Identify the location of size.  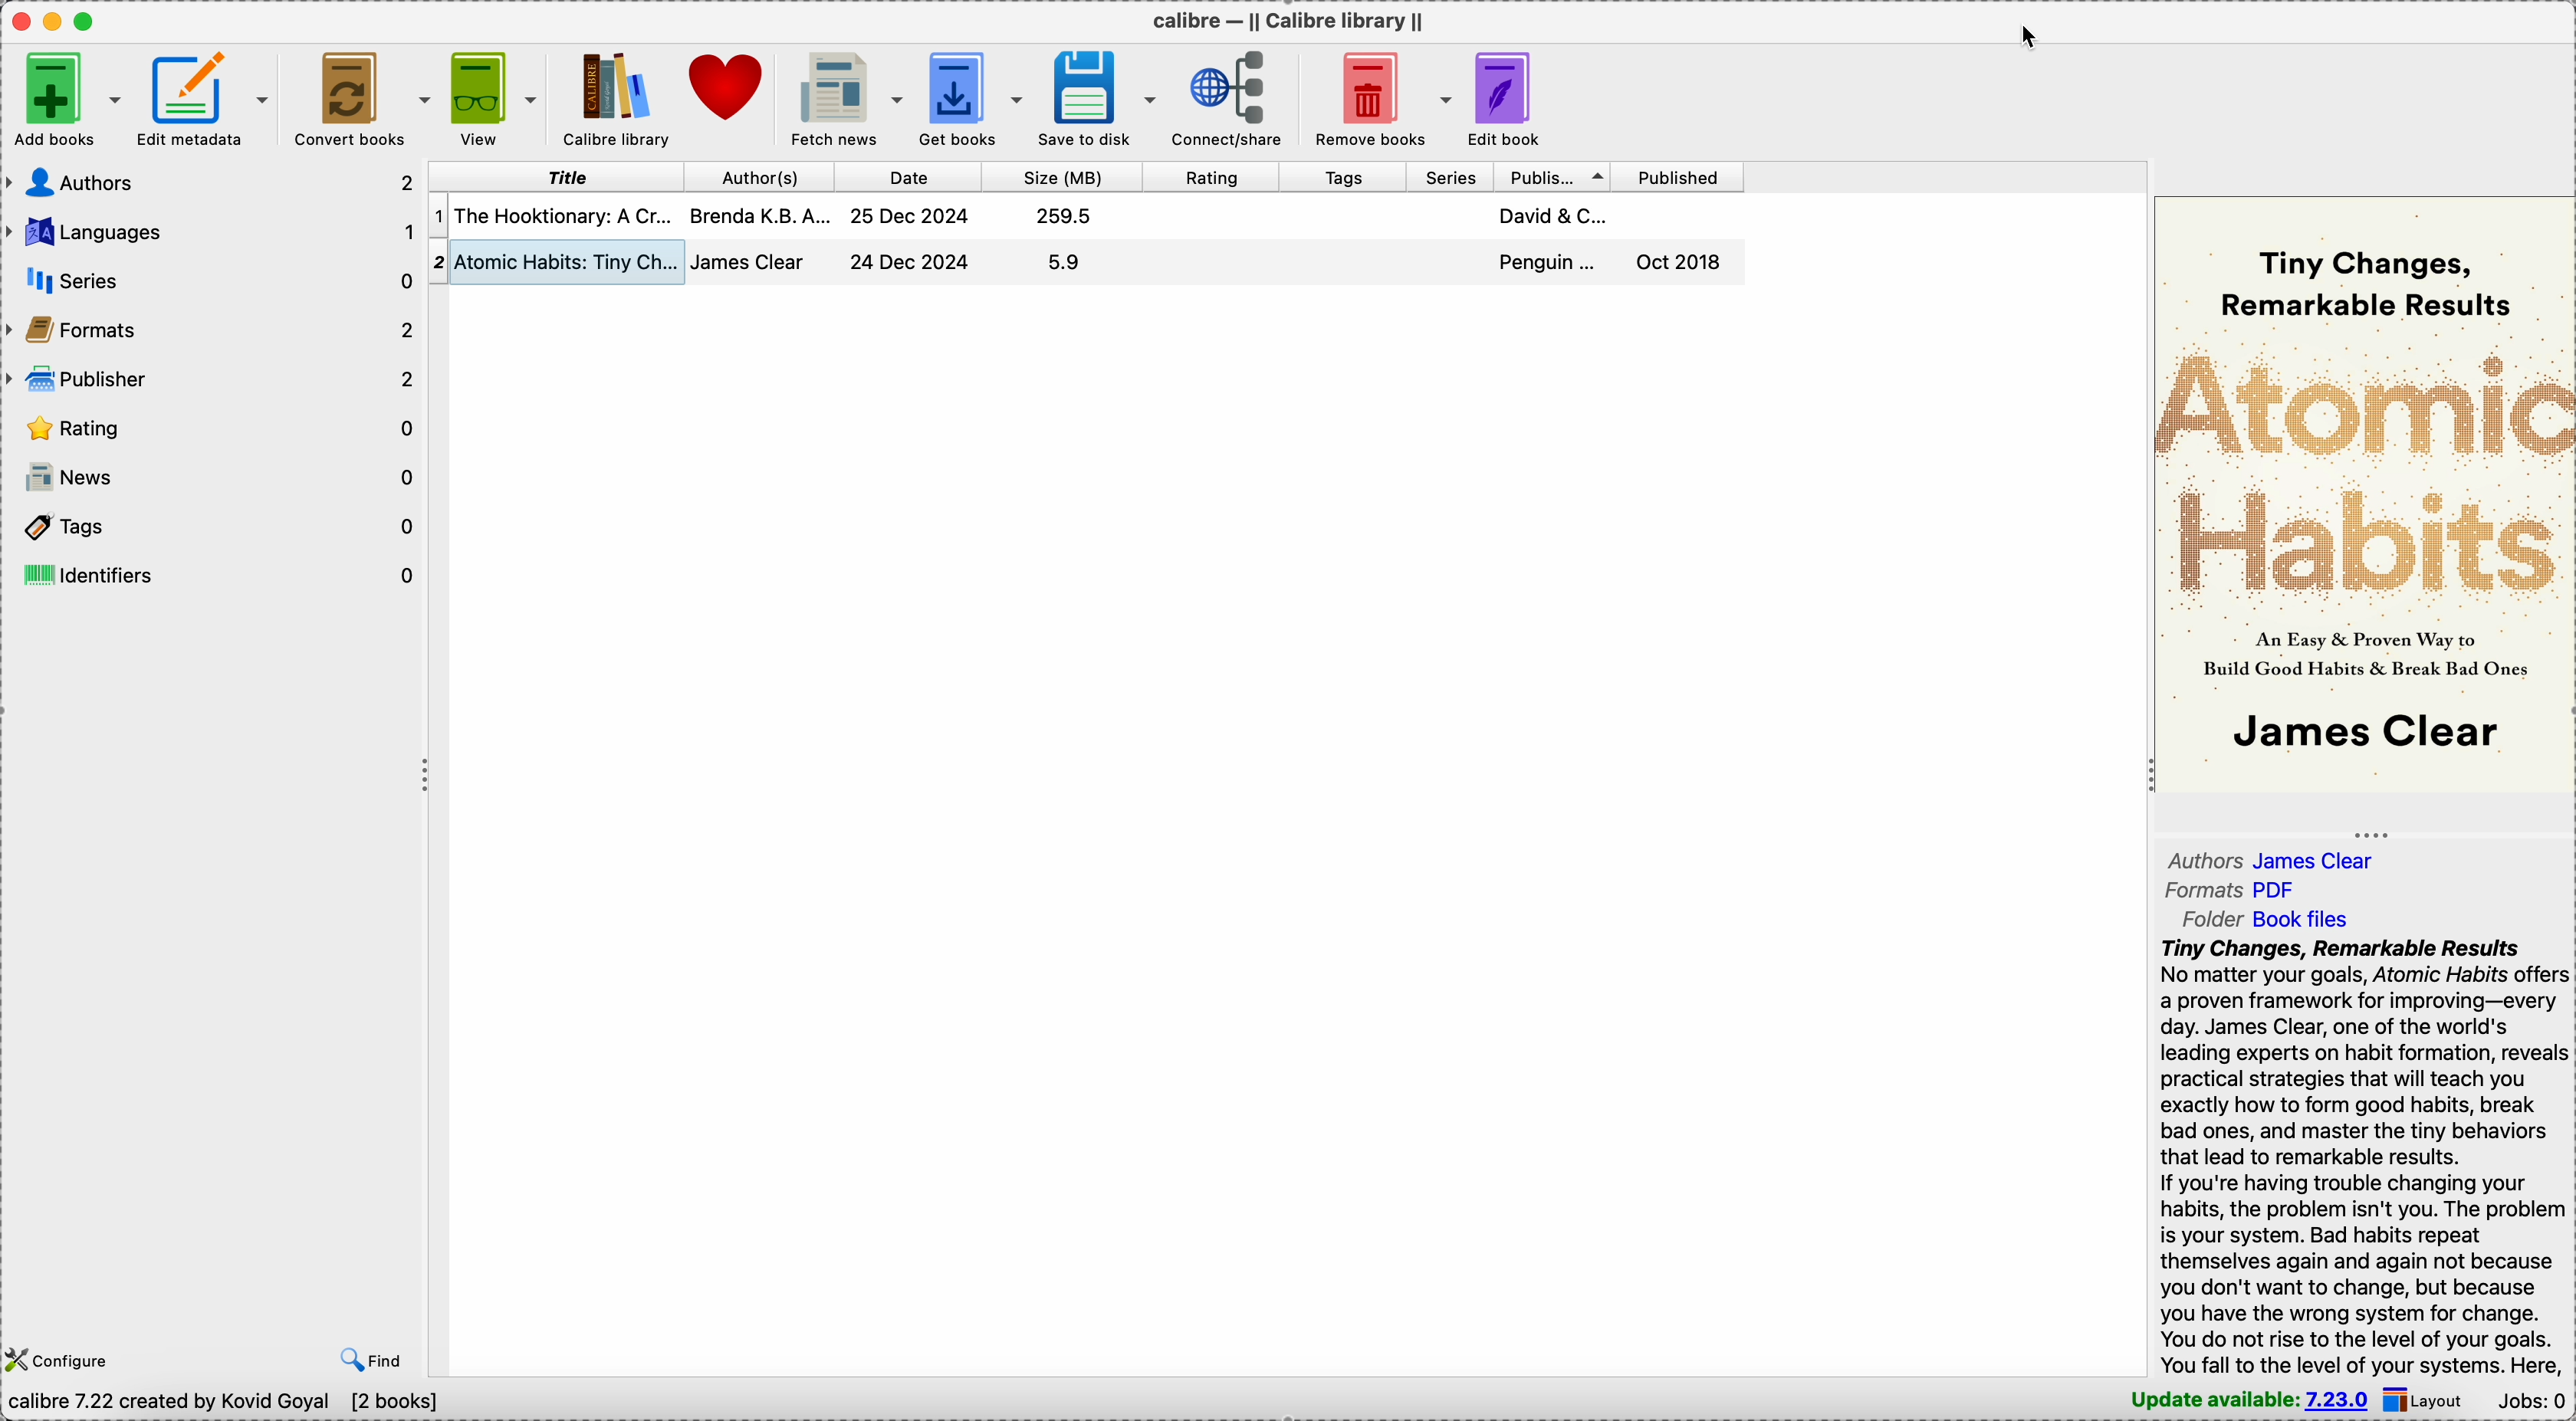
(1066, 179).